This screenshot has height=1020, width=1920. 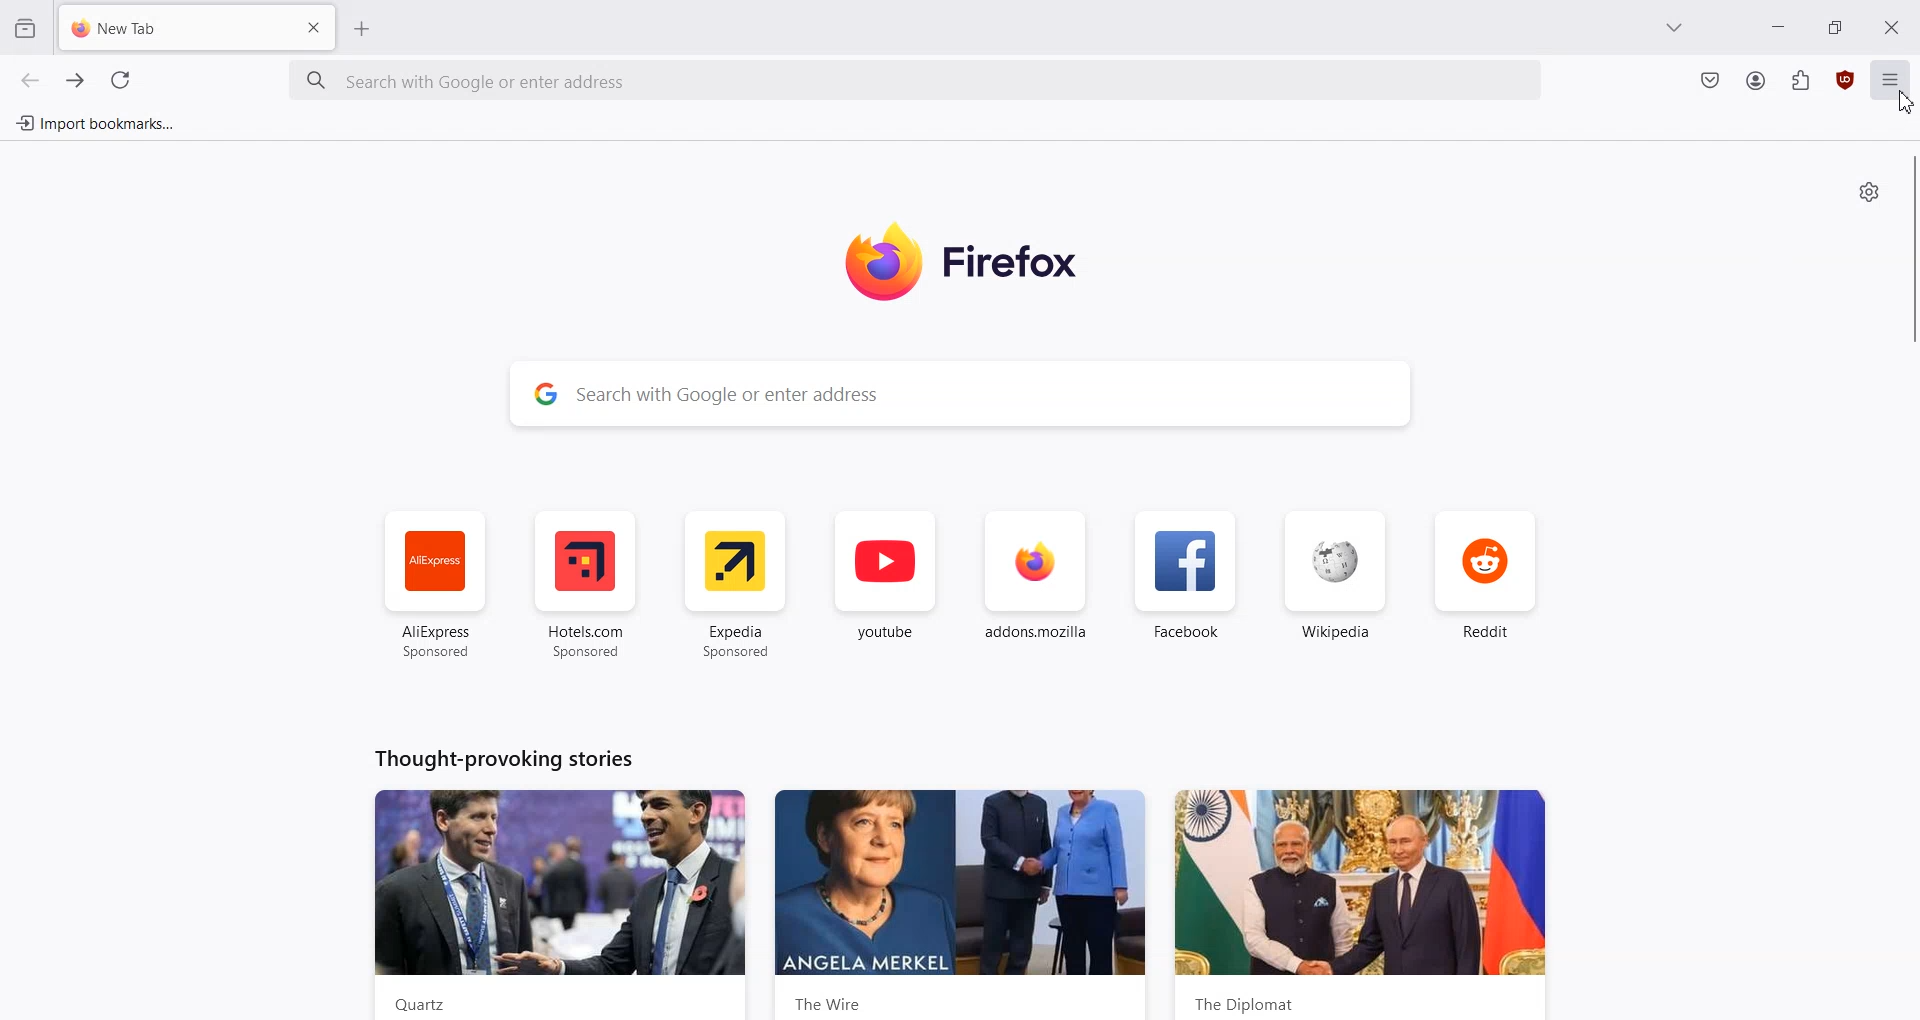 I want to click on Open Application menu, so click(x=1892, y=88).